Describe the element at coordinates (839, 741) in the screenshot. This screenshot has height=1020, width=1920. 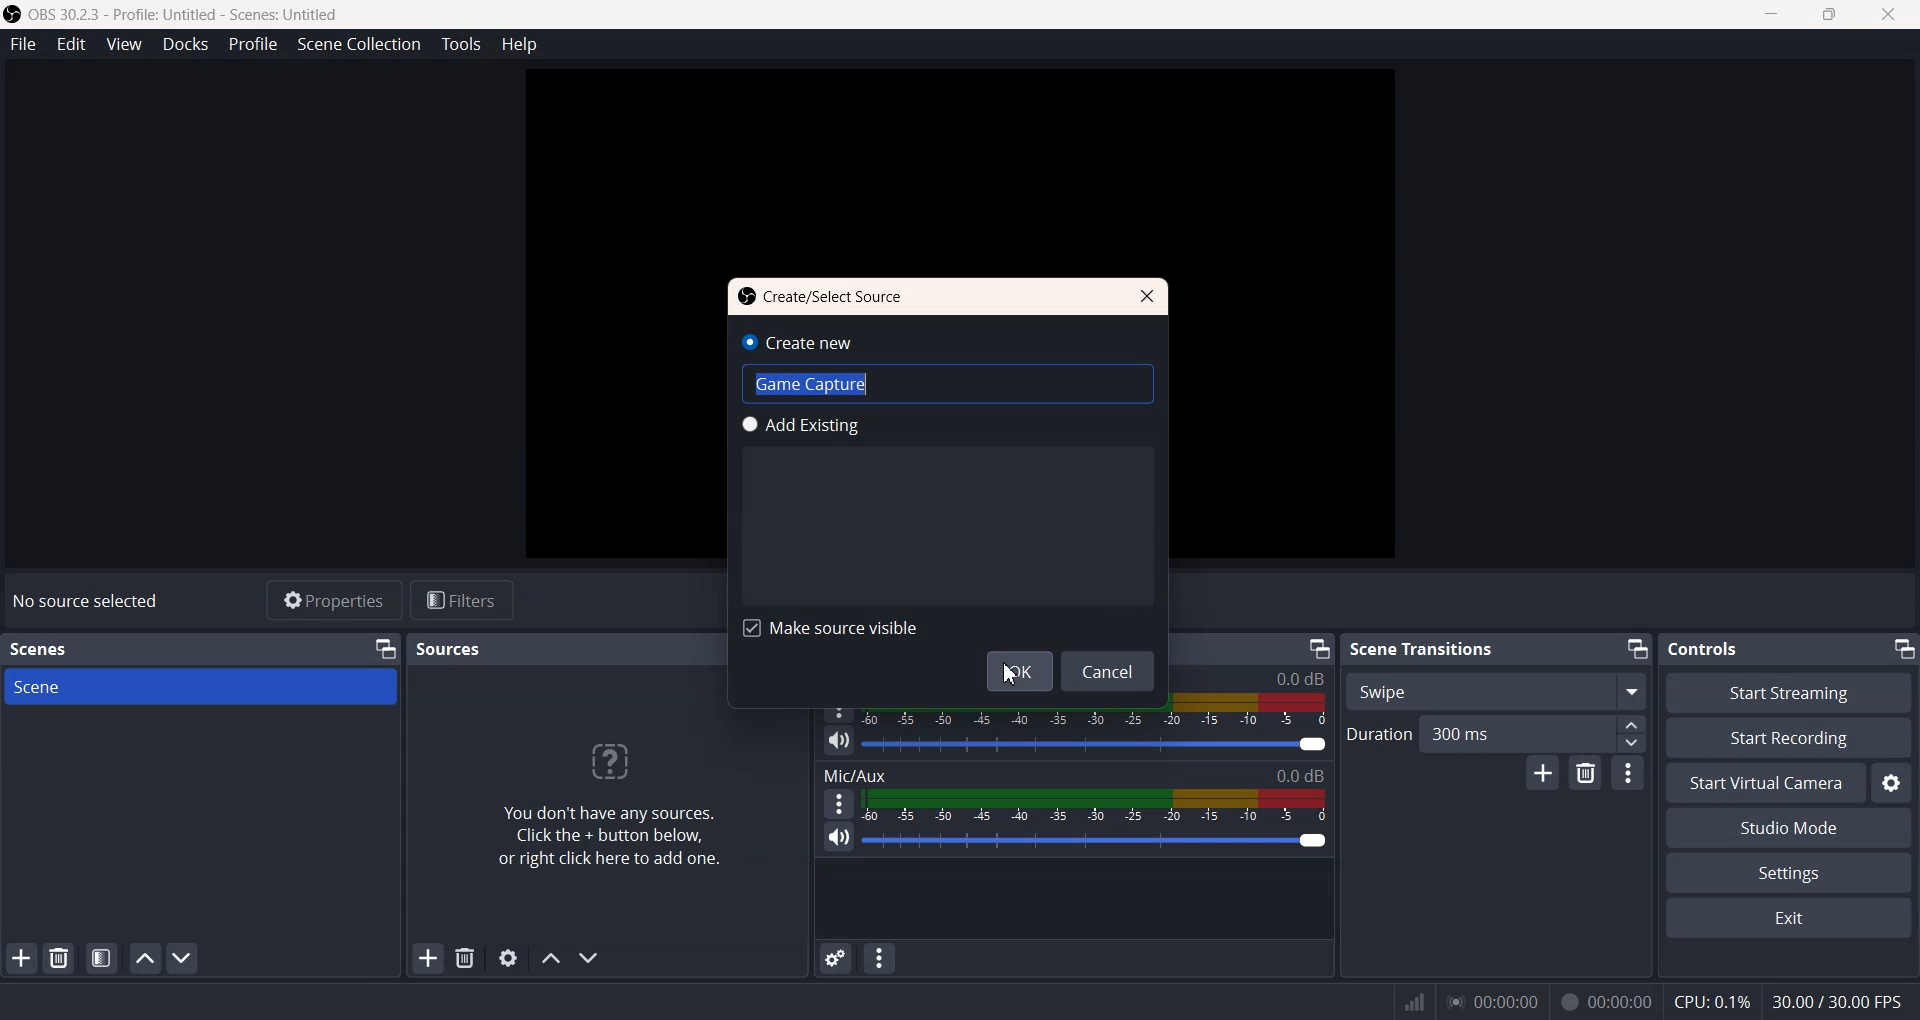
I see `Mute/ Unmute` at that location.